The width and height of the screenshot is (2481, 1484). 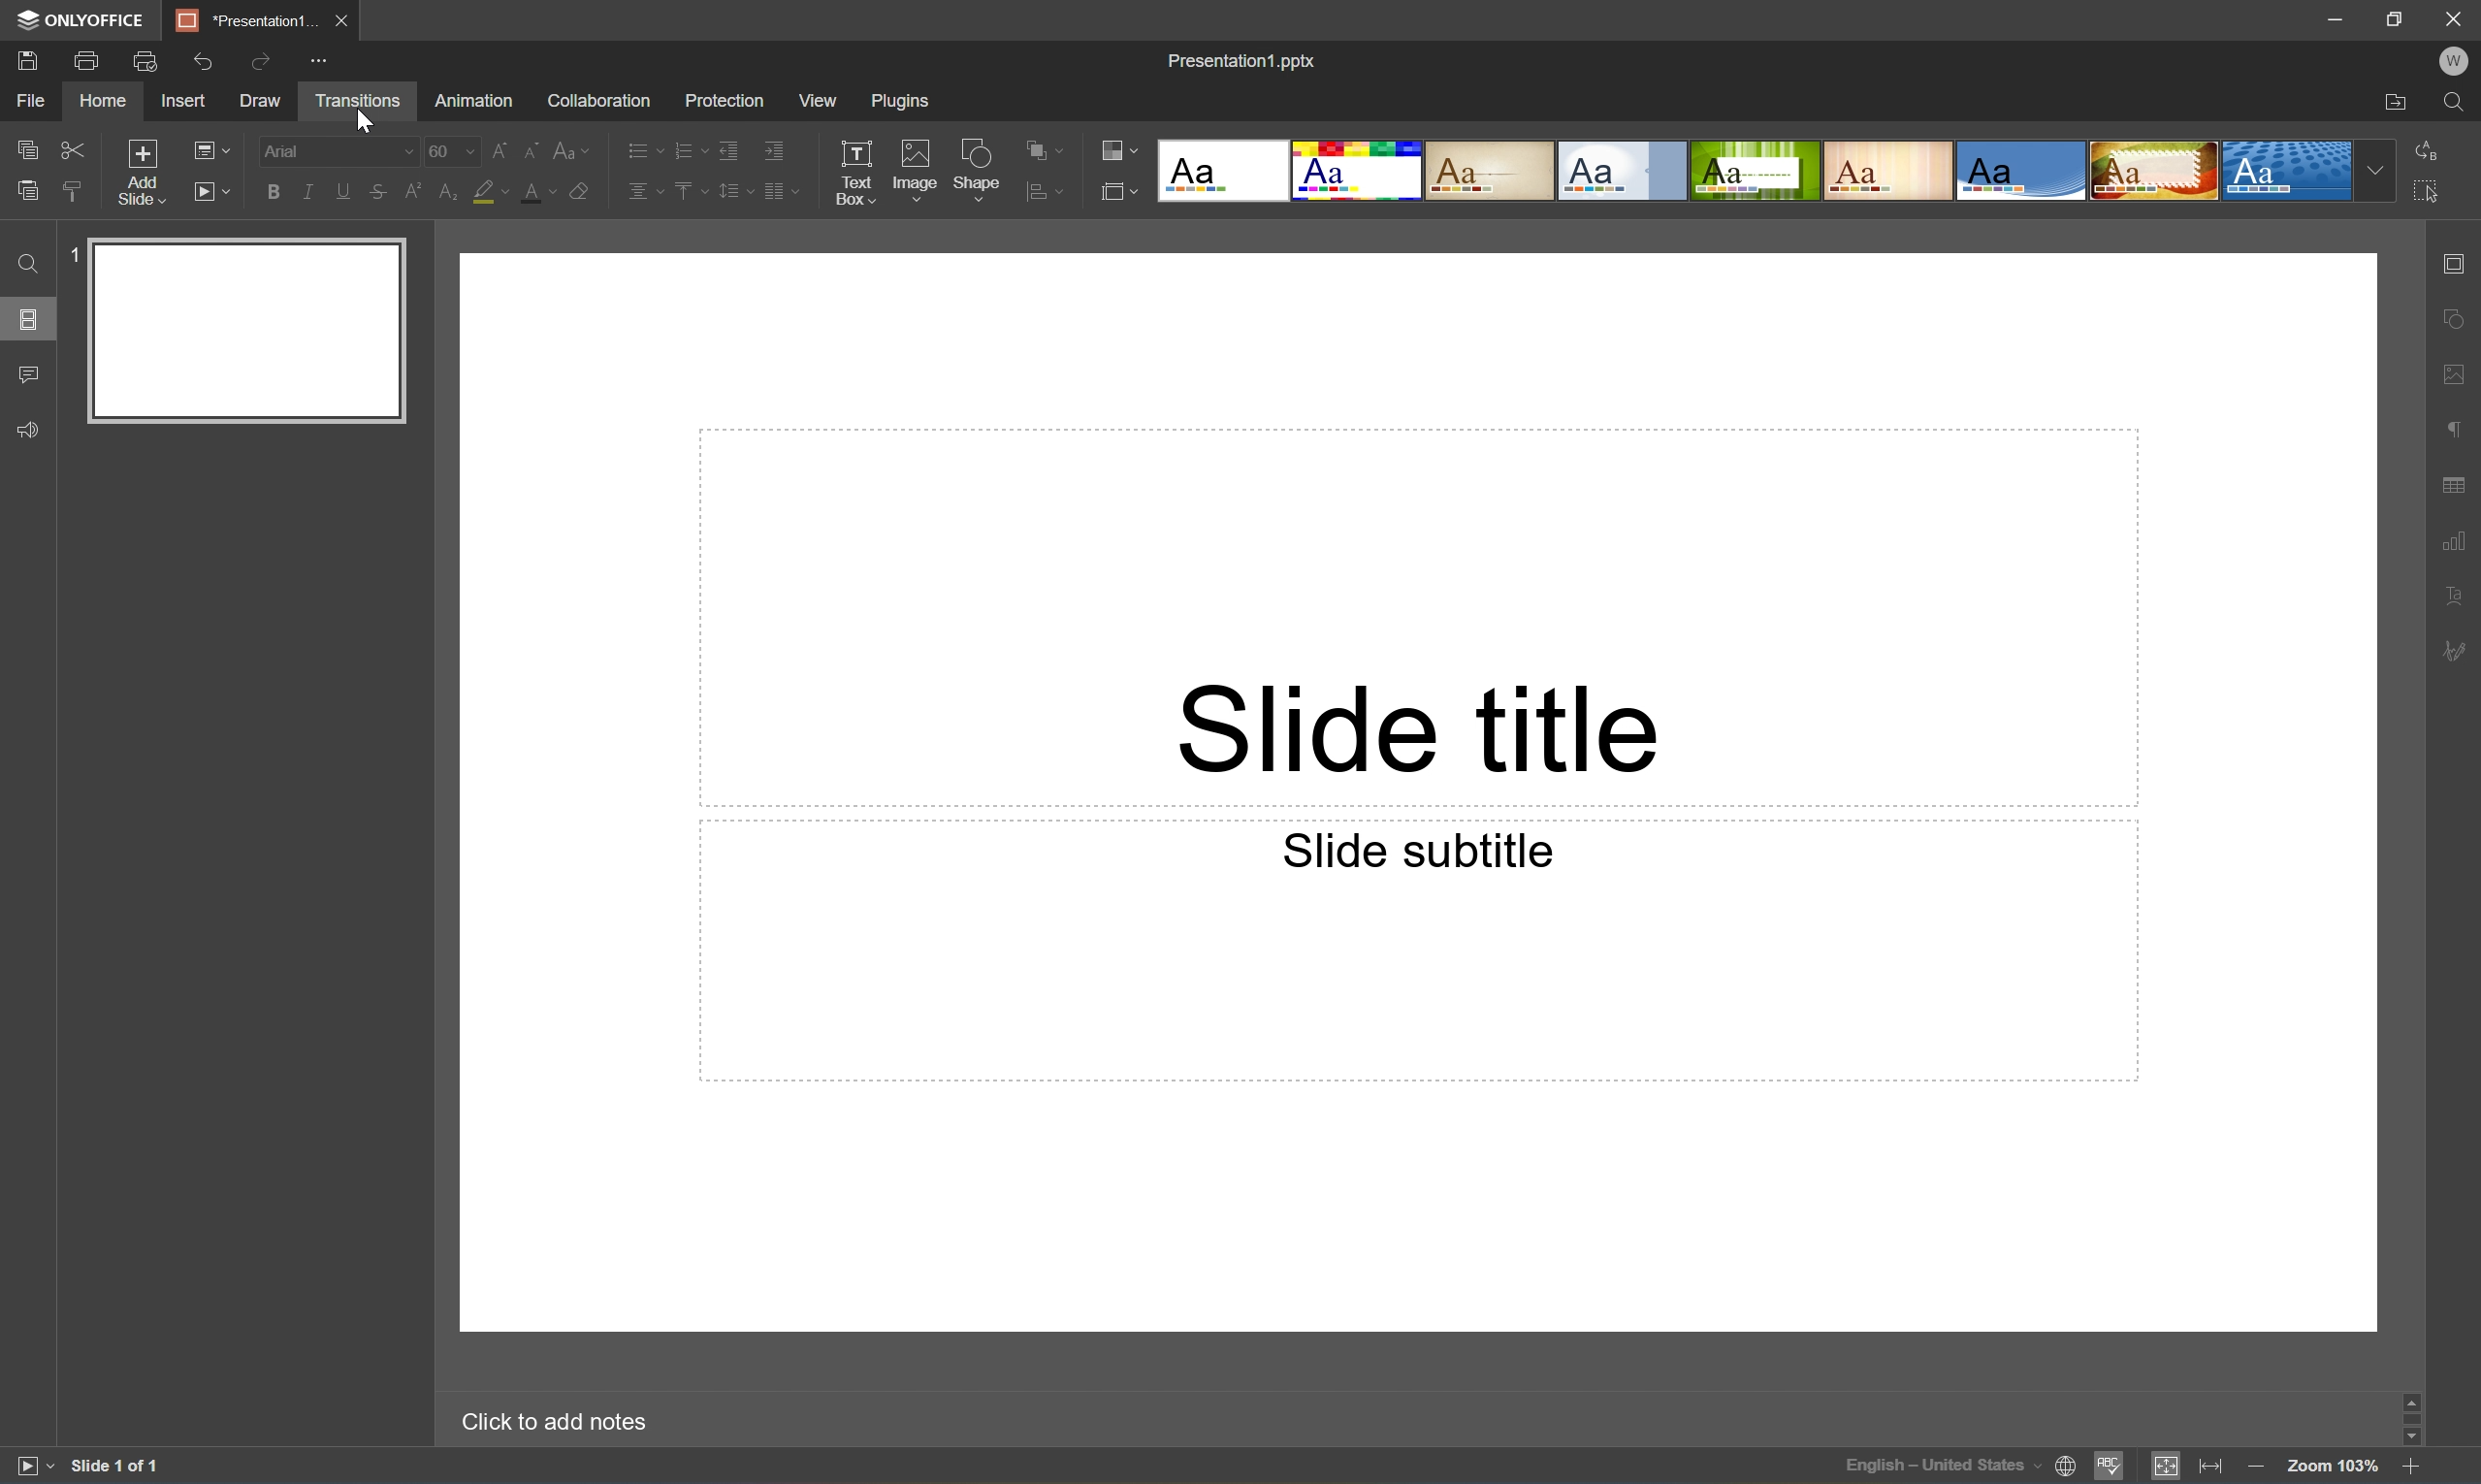 What do you see at coordinates (309, 193) in the screenshot?
I see `Italic` at bounding box center [309, 193].